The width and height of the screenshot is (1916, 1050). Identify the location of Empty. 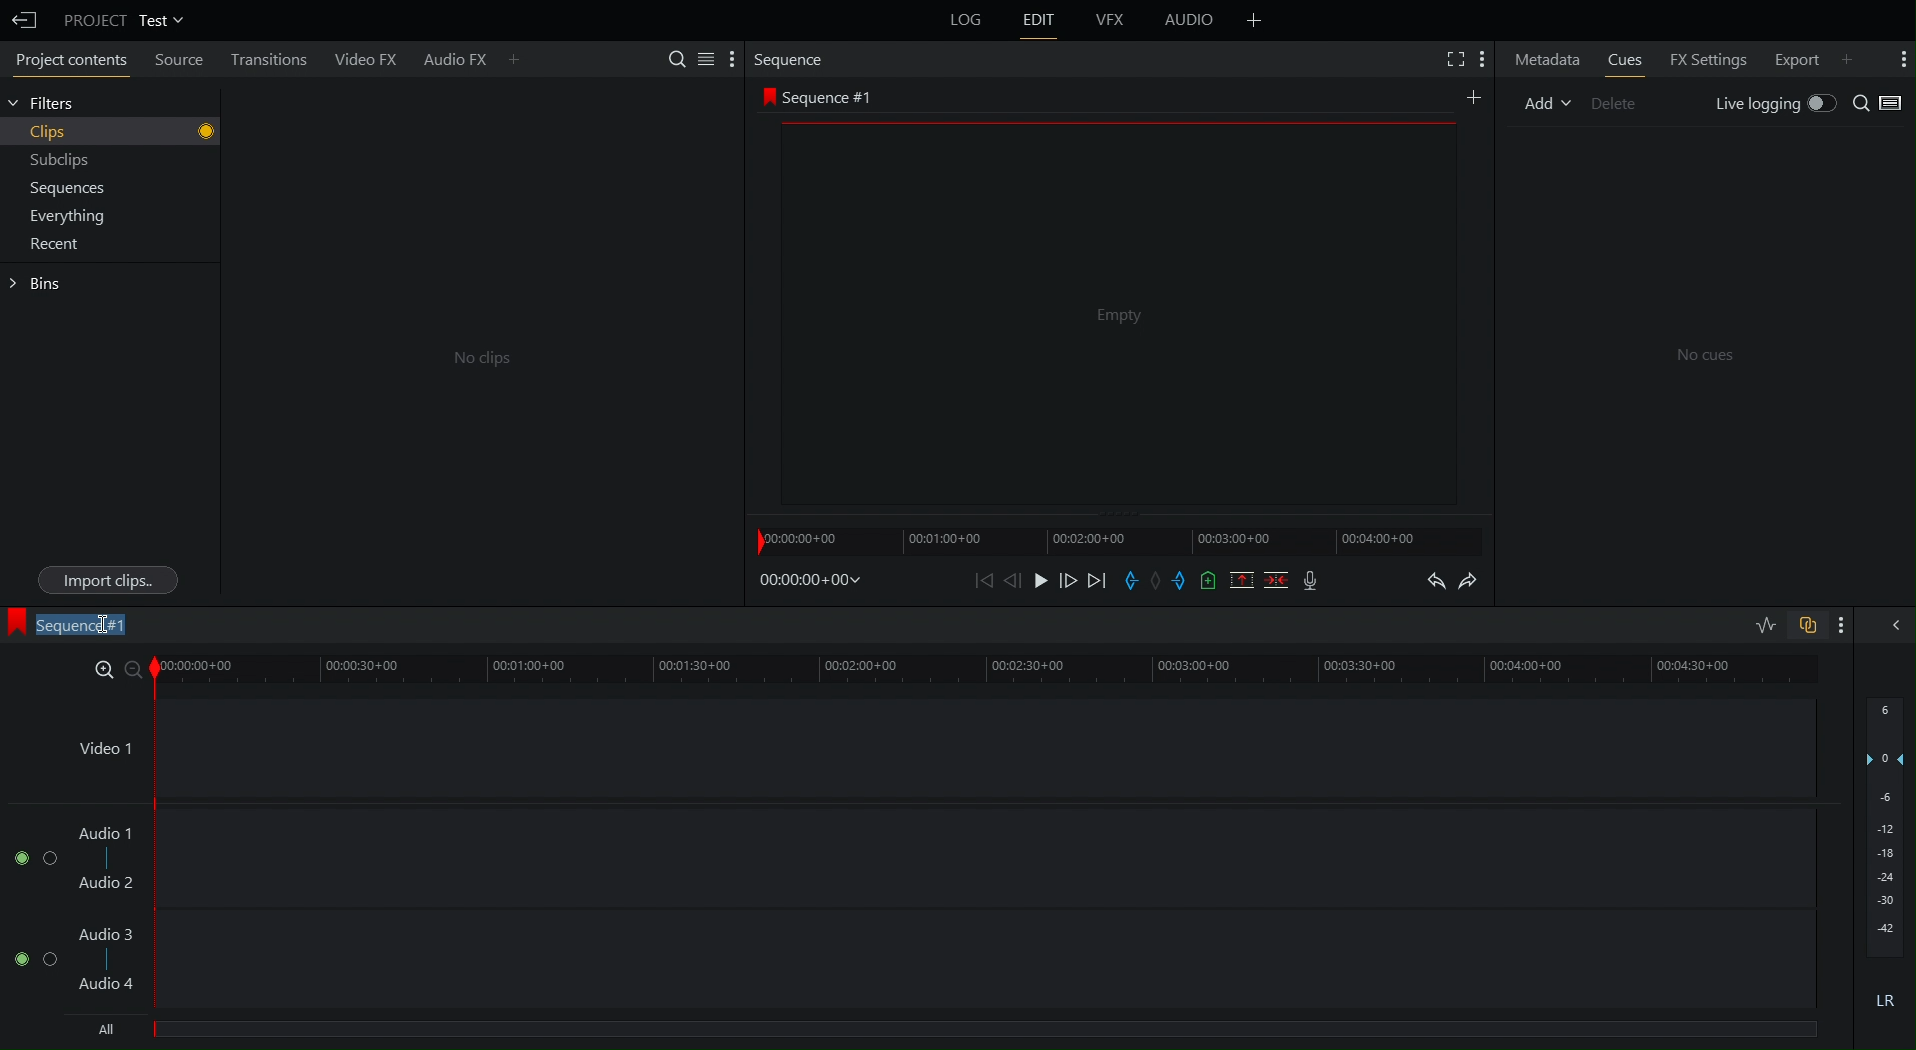
(1116, 315).